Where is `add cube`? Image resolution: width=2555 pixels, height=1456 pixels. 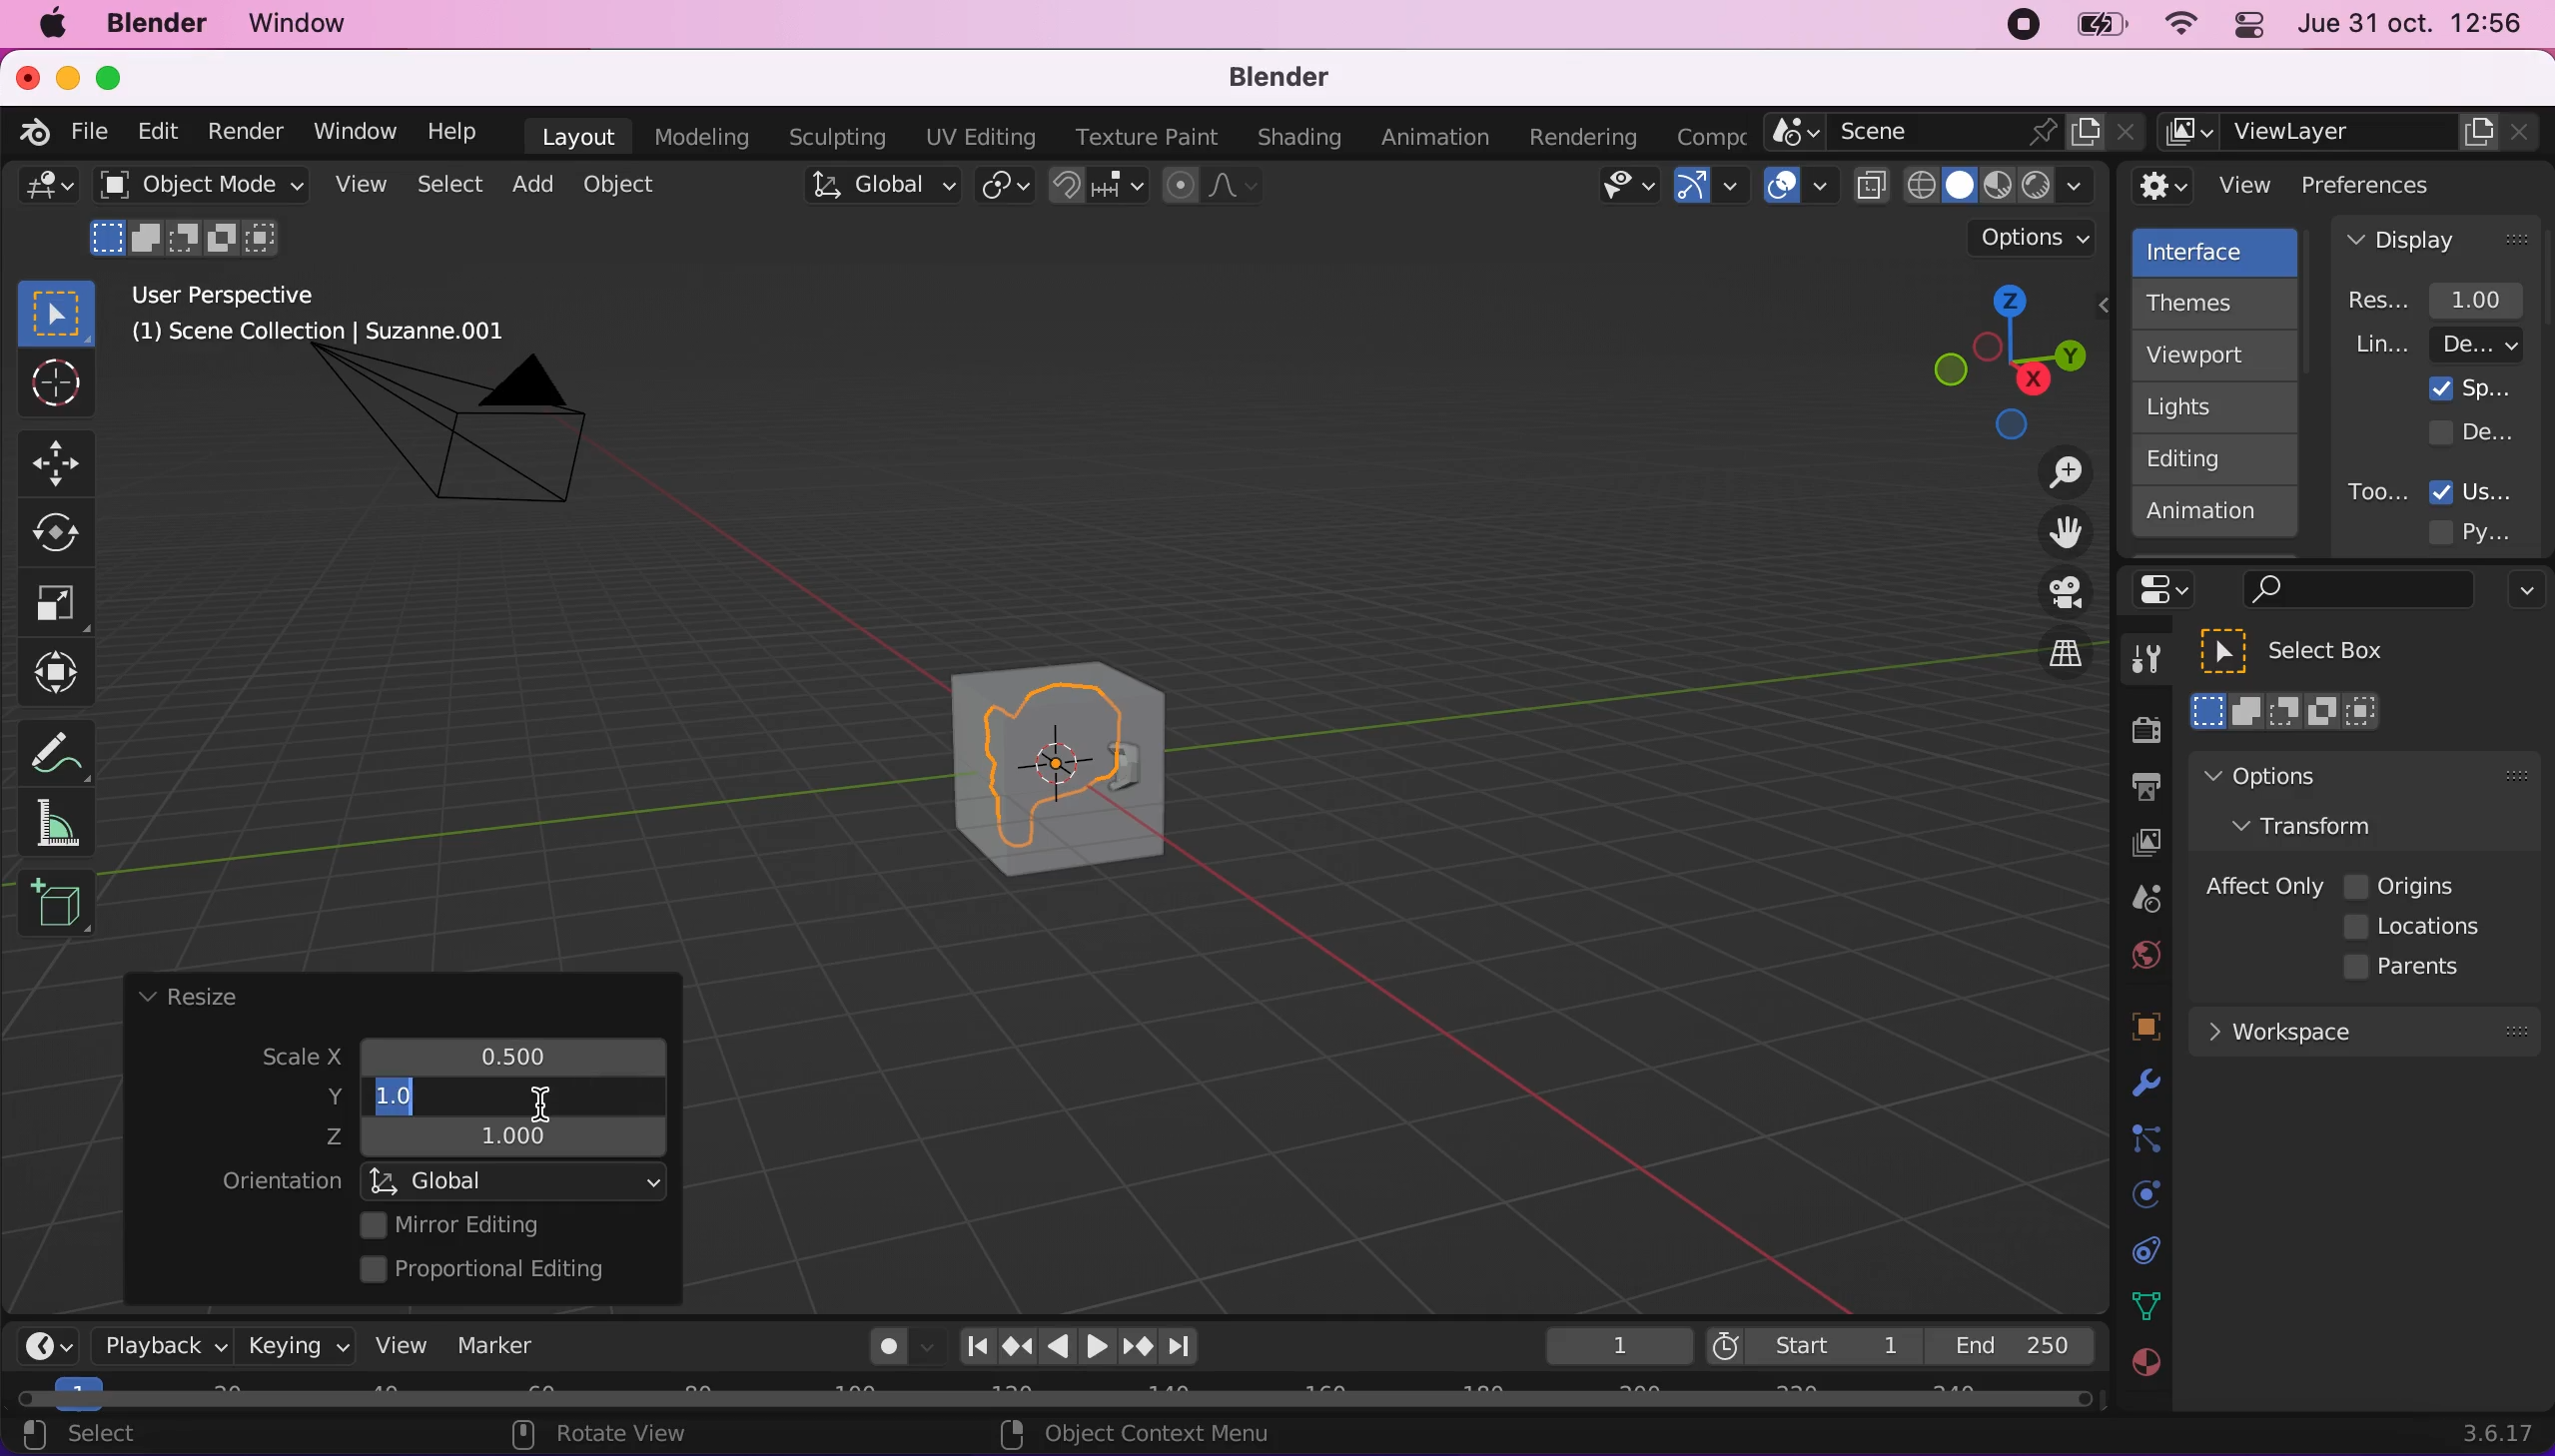
add cube is located at coordinates (56, 905).